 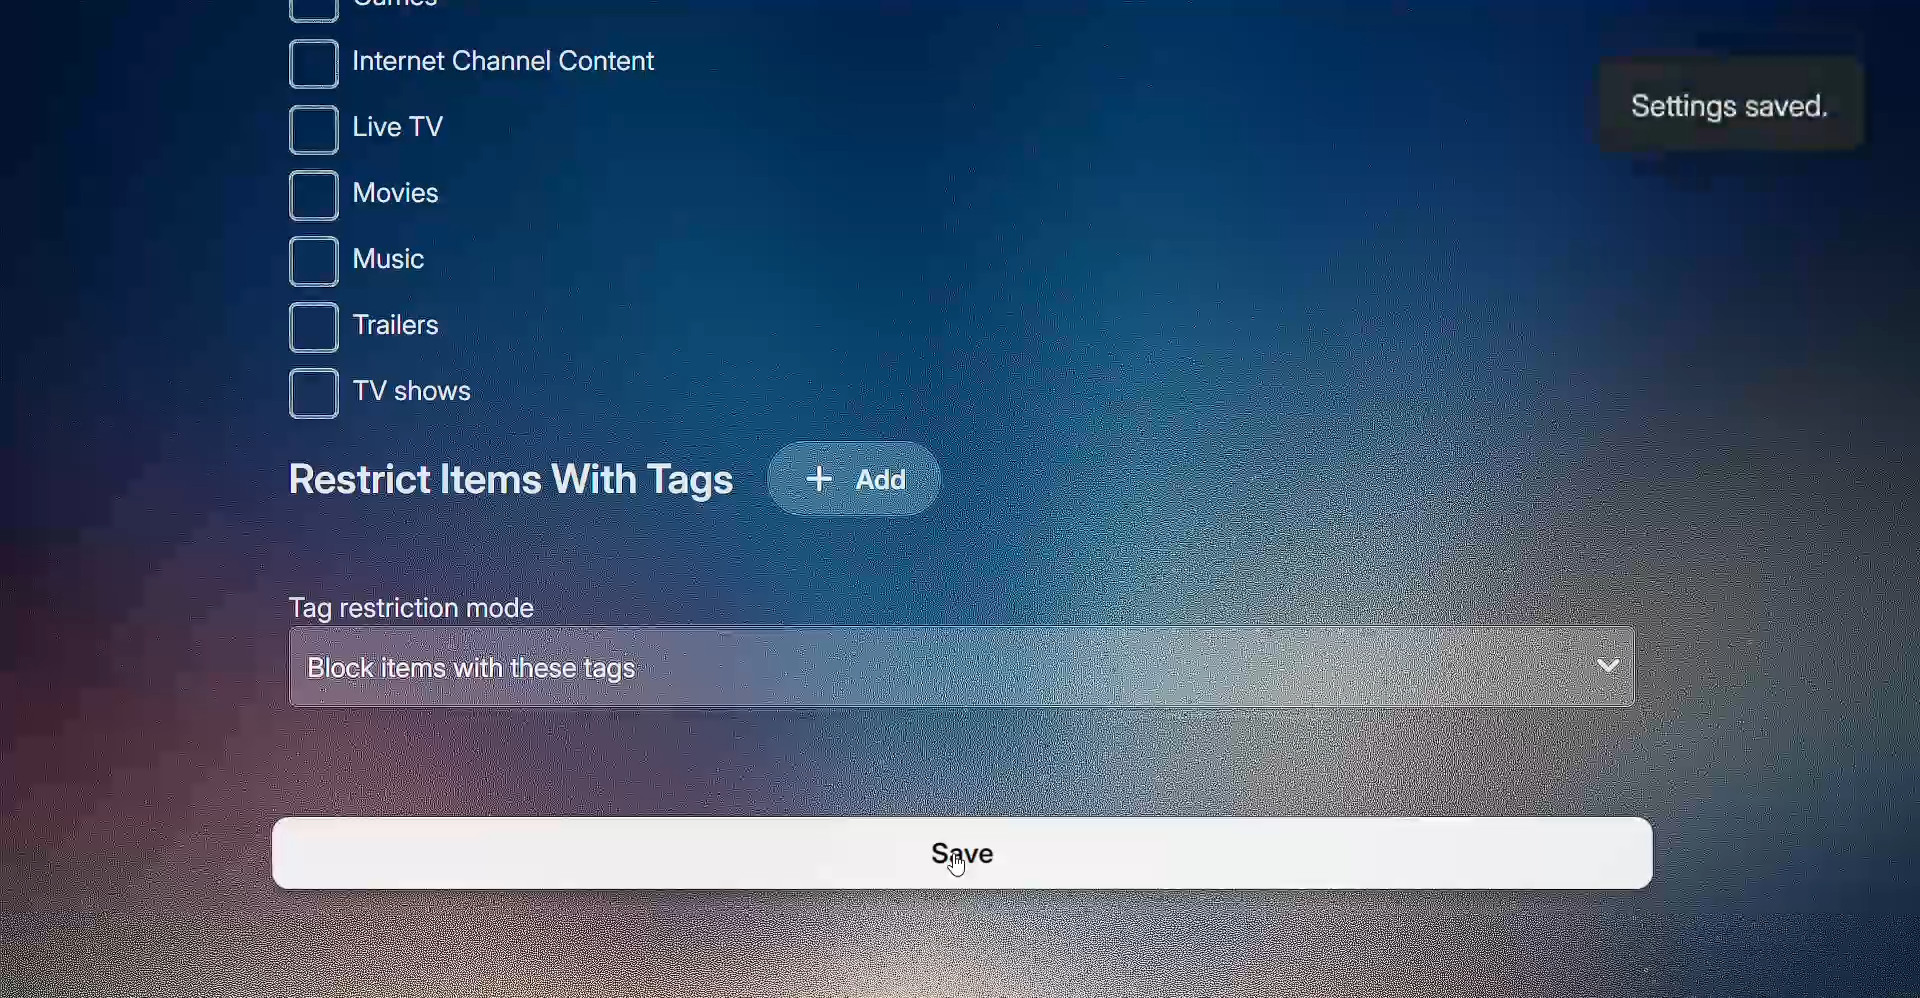 I want to click on Music, so click(x=405, y=263).